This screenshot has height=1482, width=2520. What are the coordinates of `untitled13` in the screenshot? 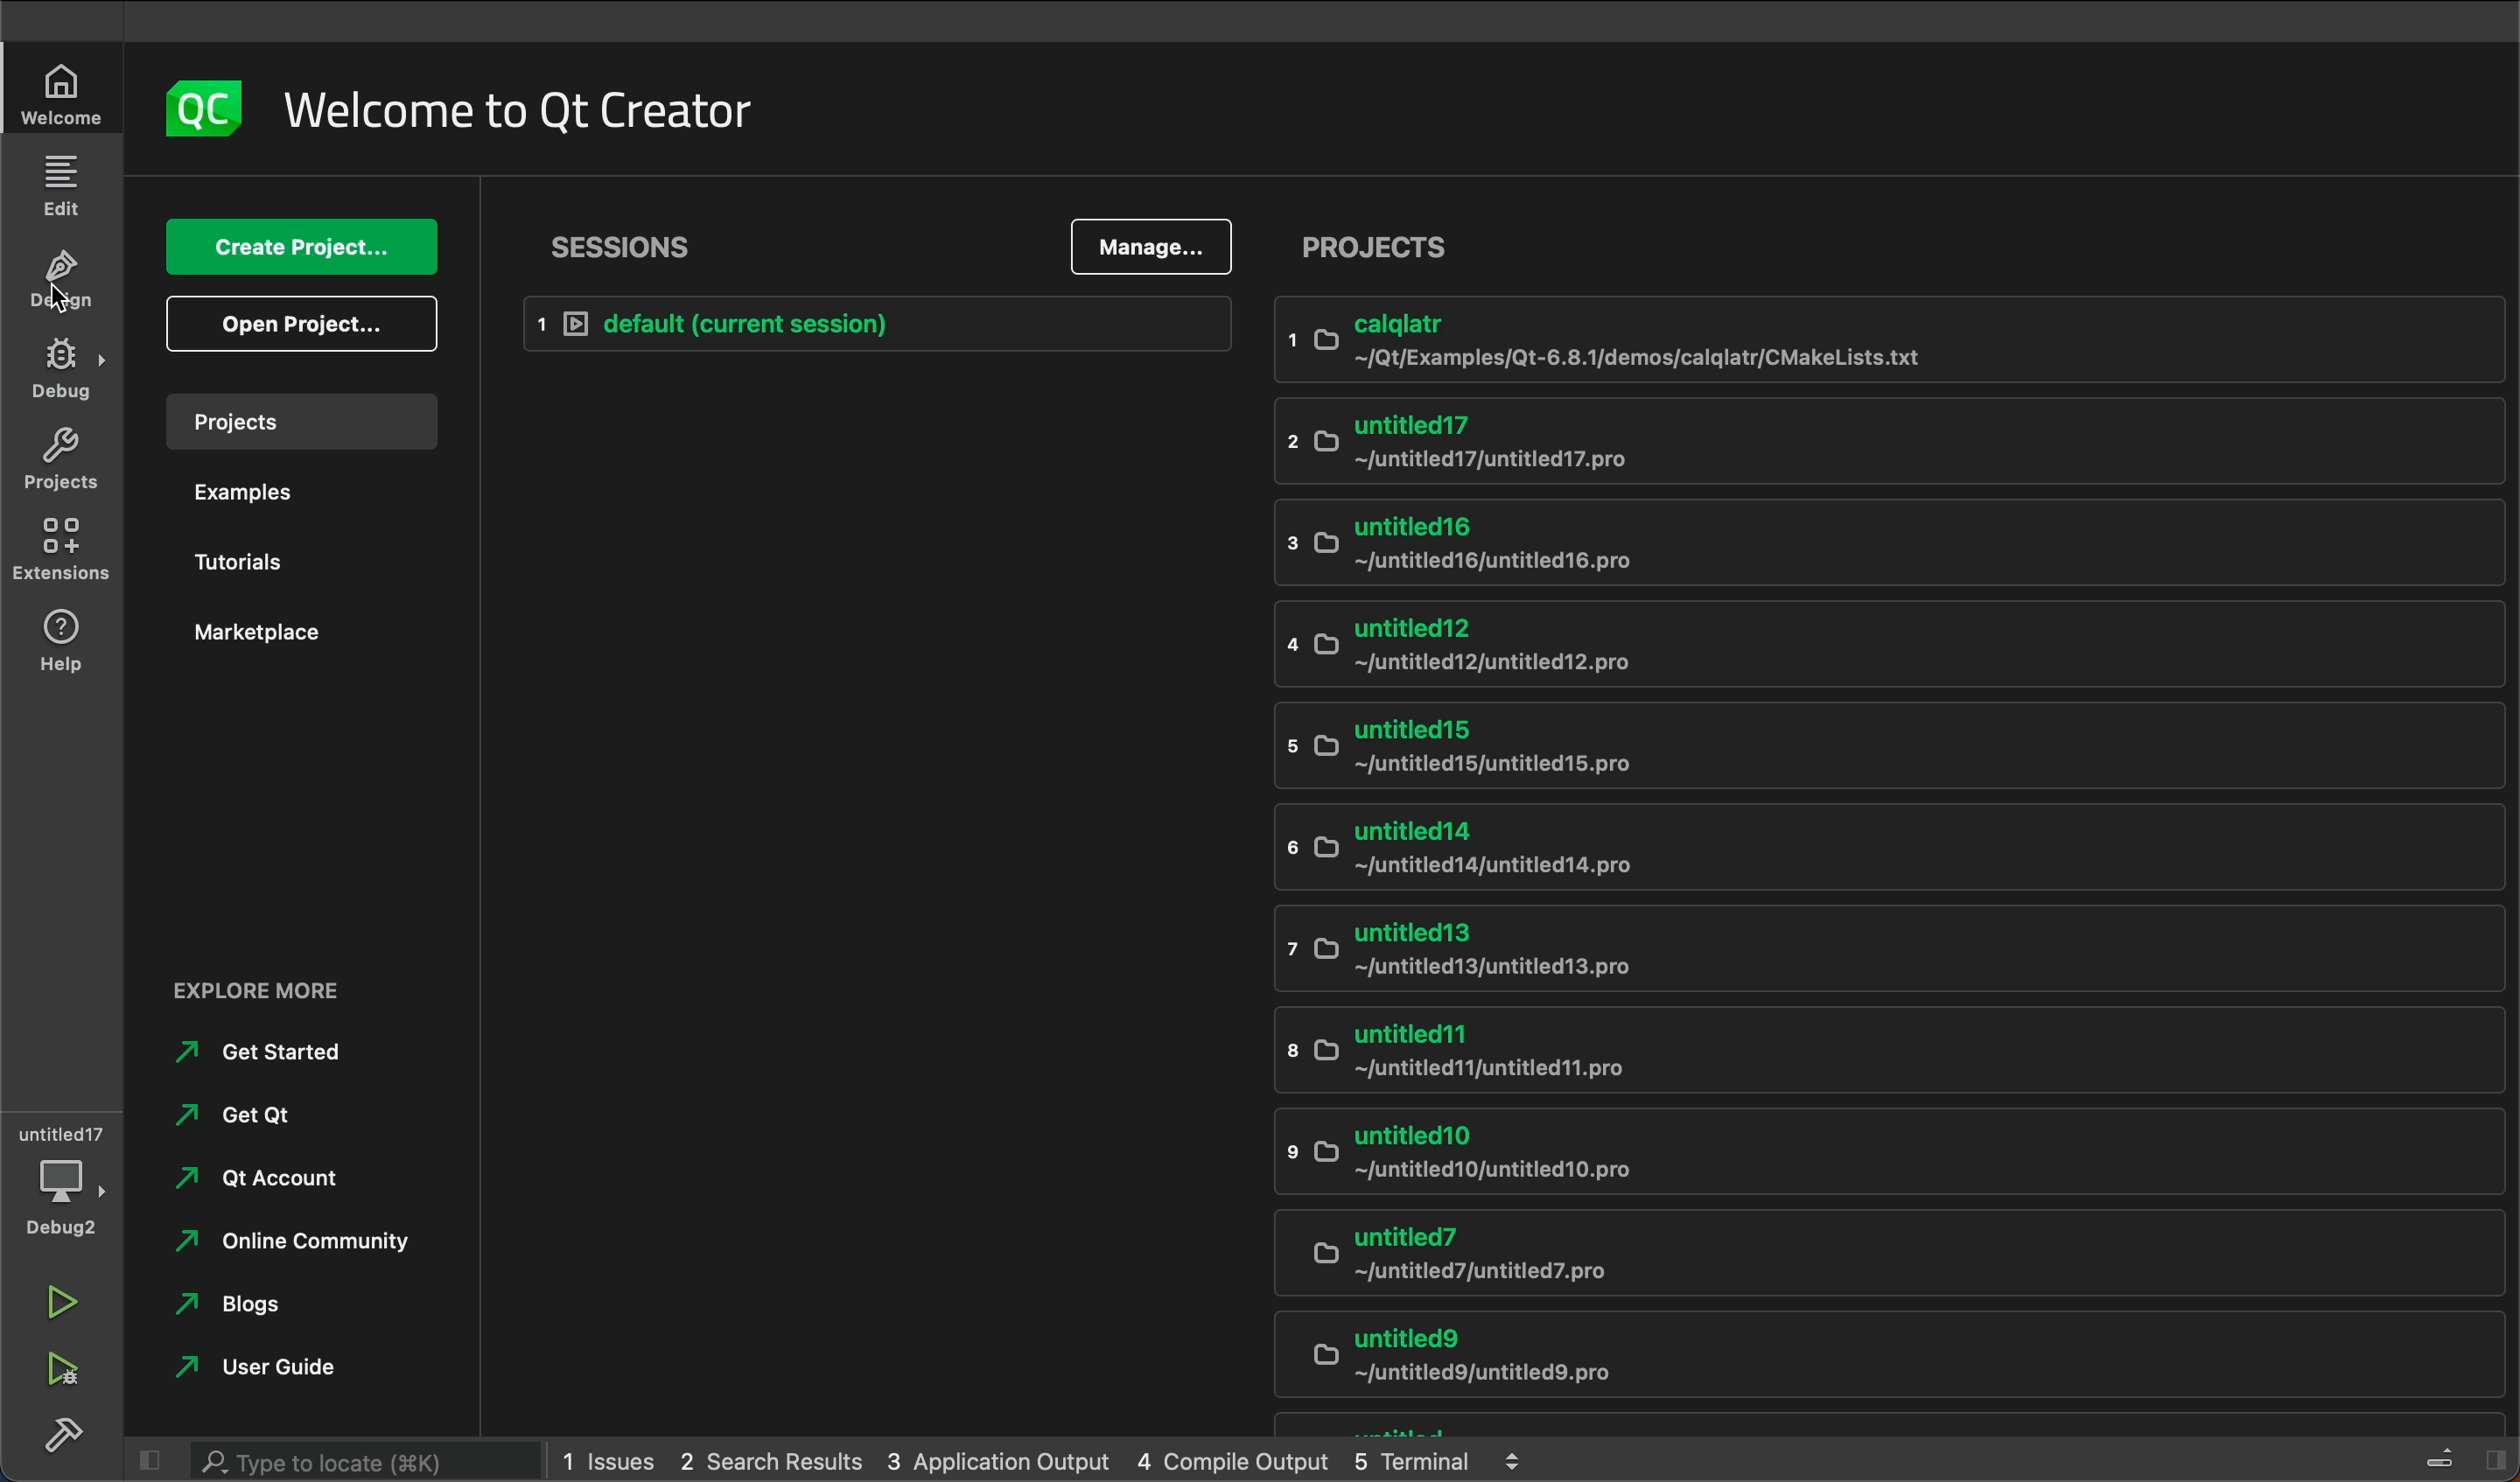 It's located at (1851, 955).